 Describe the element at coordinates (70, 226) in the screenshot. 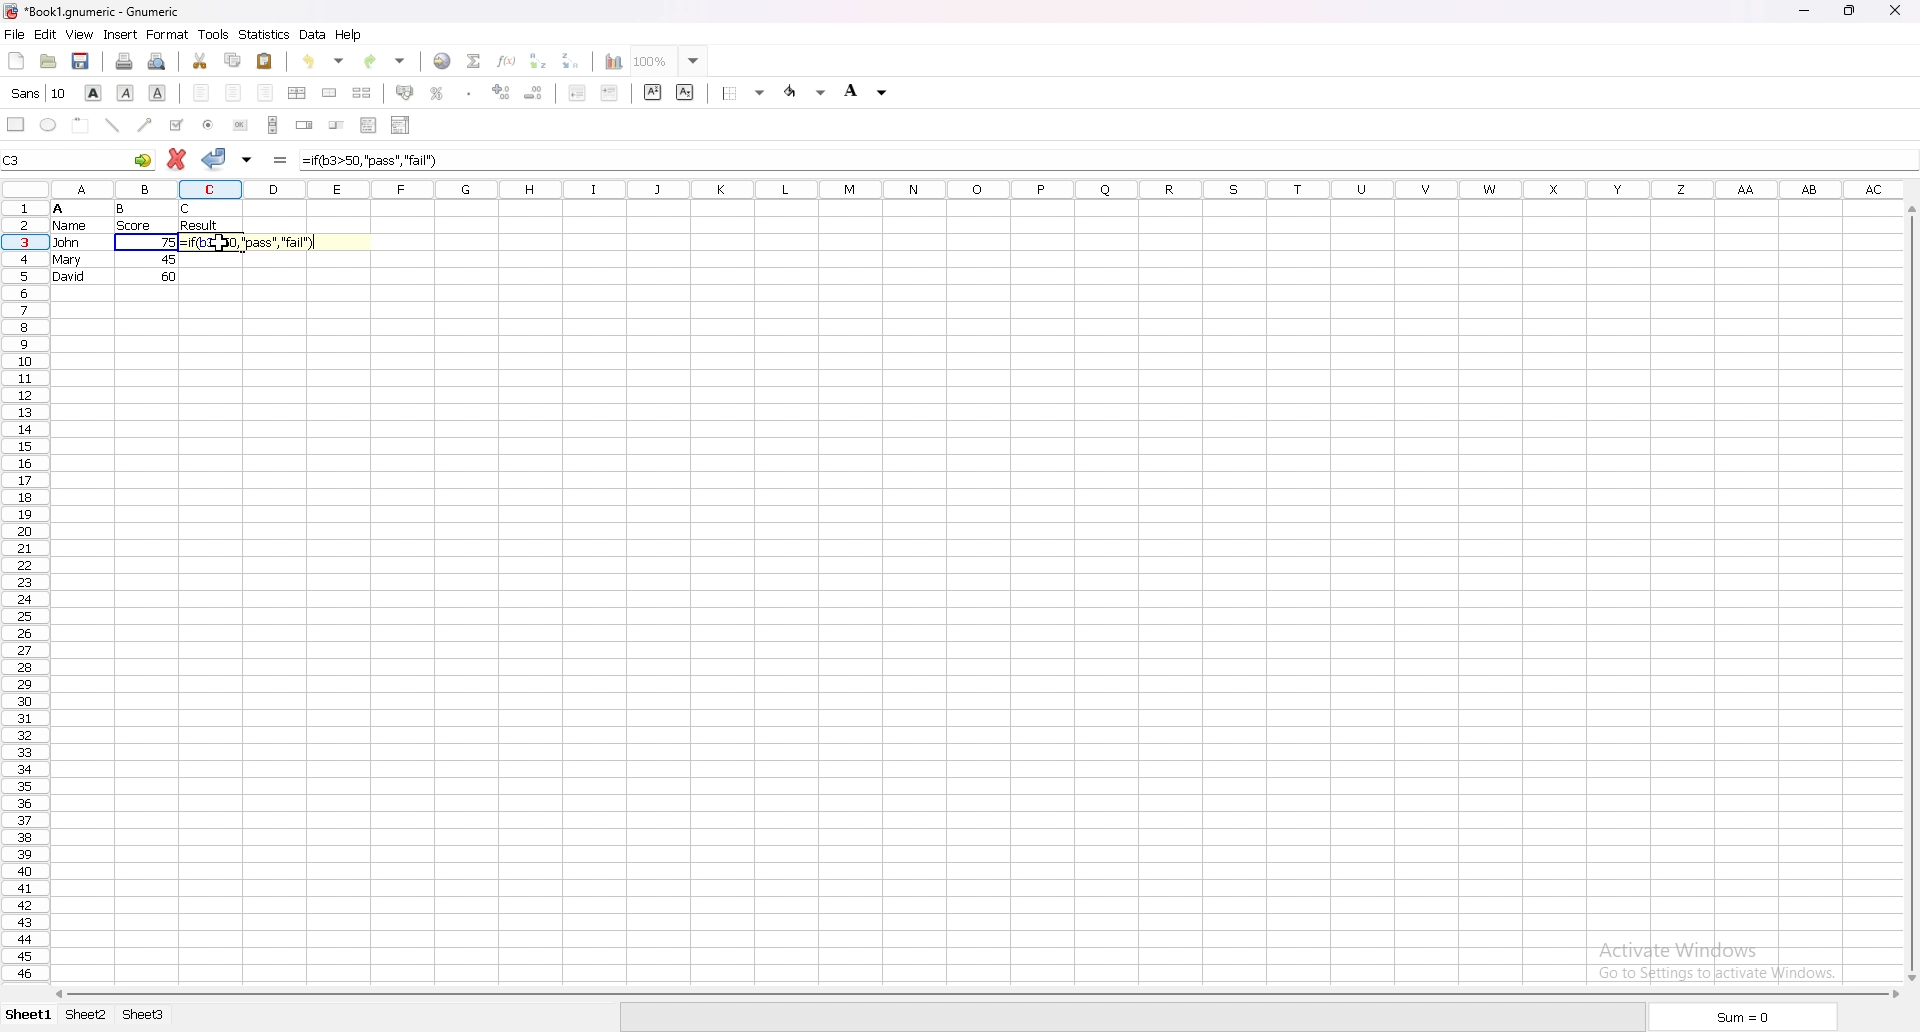

I see `name` at that location.